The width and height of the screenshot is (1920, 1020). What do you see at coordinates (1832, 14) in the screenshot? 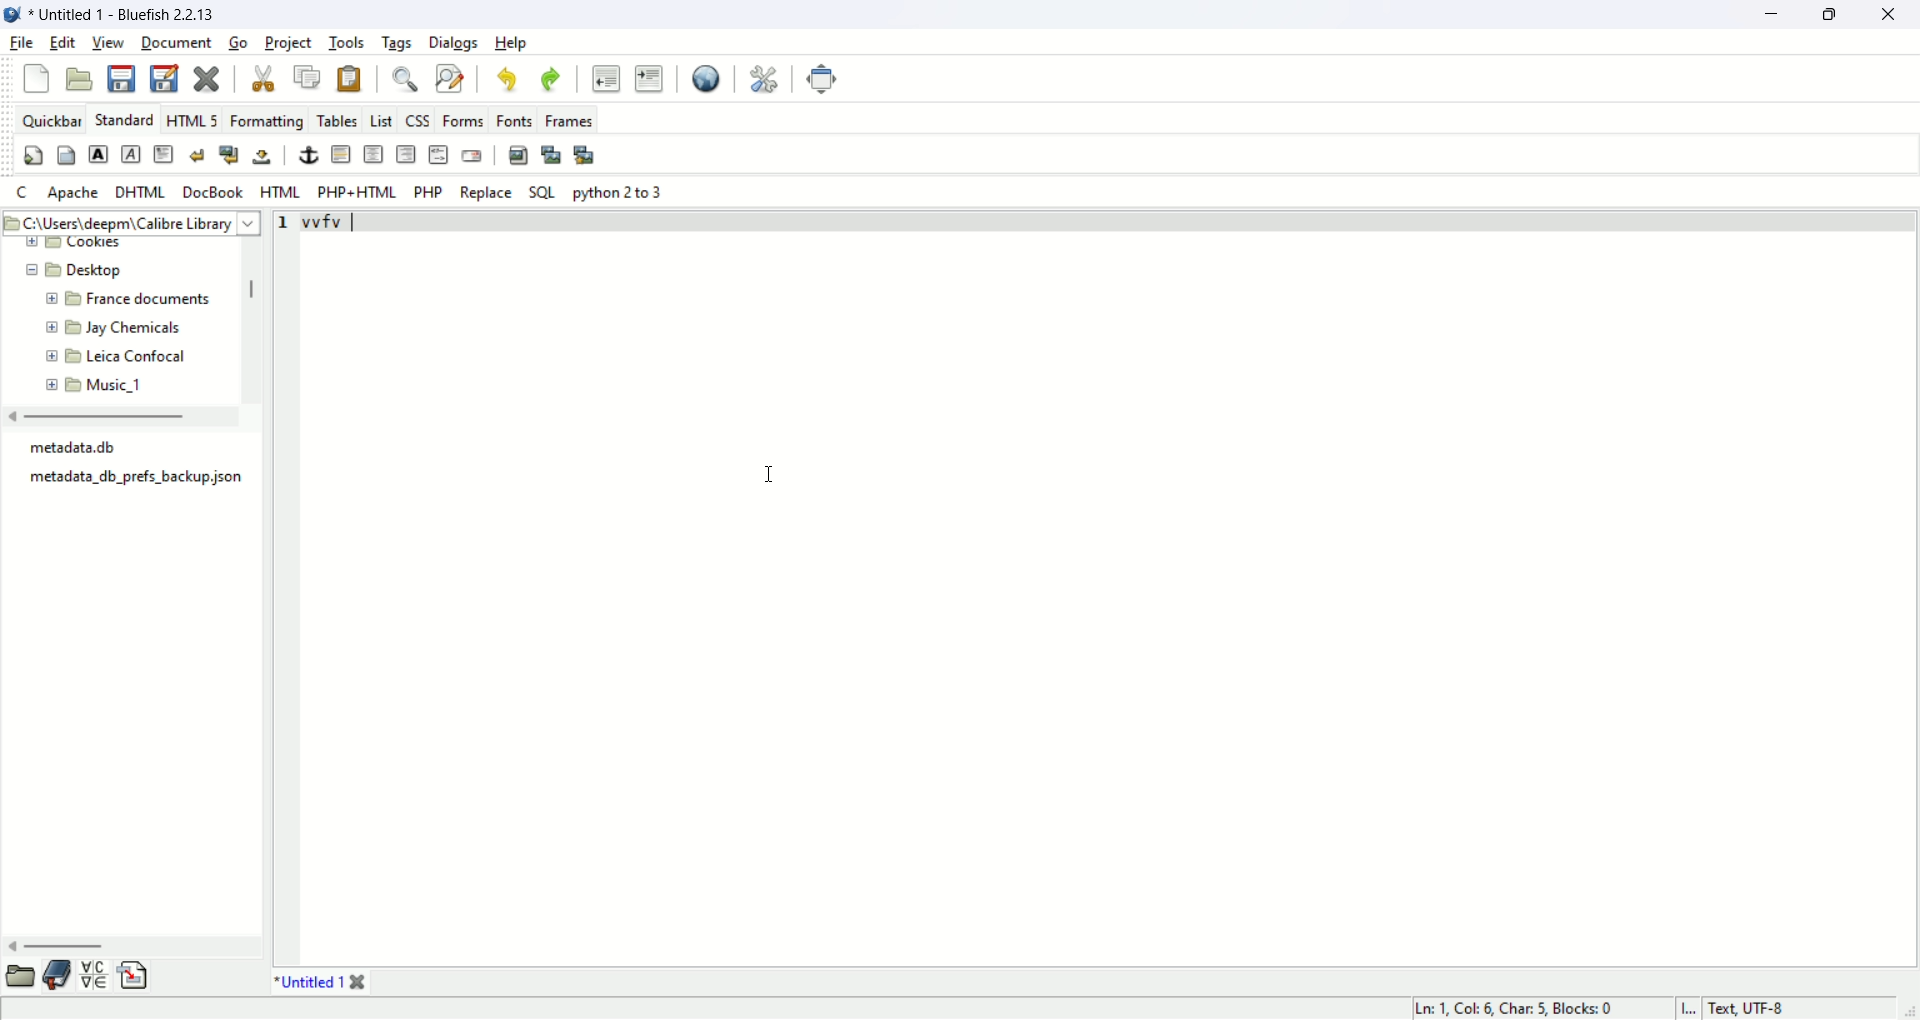
I see `maximize` at bounding box center [1832, 14].